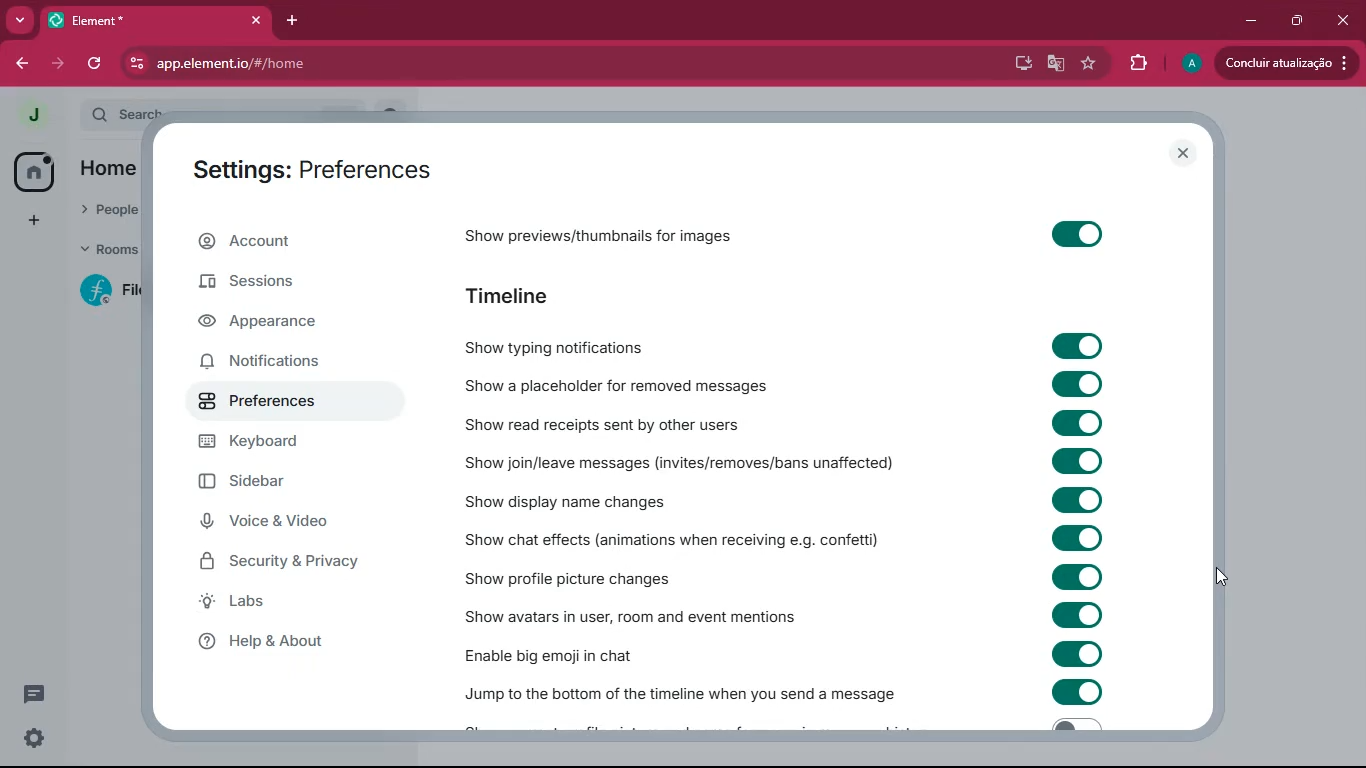  Describe the element at coordinates (35, 172) in the screenshot. I see `home` at that location.